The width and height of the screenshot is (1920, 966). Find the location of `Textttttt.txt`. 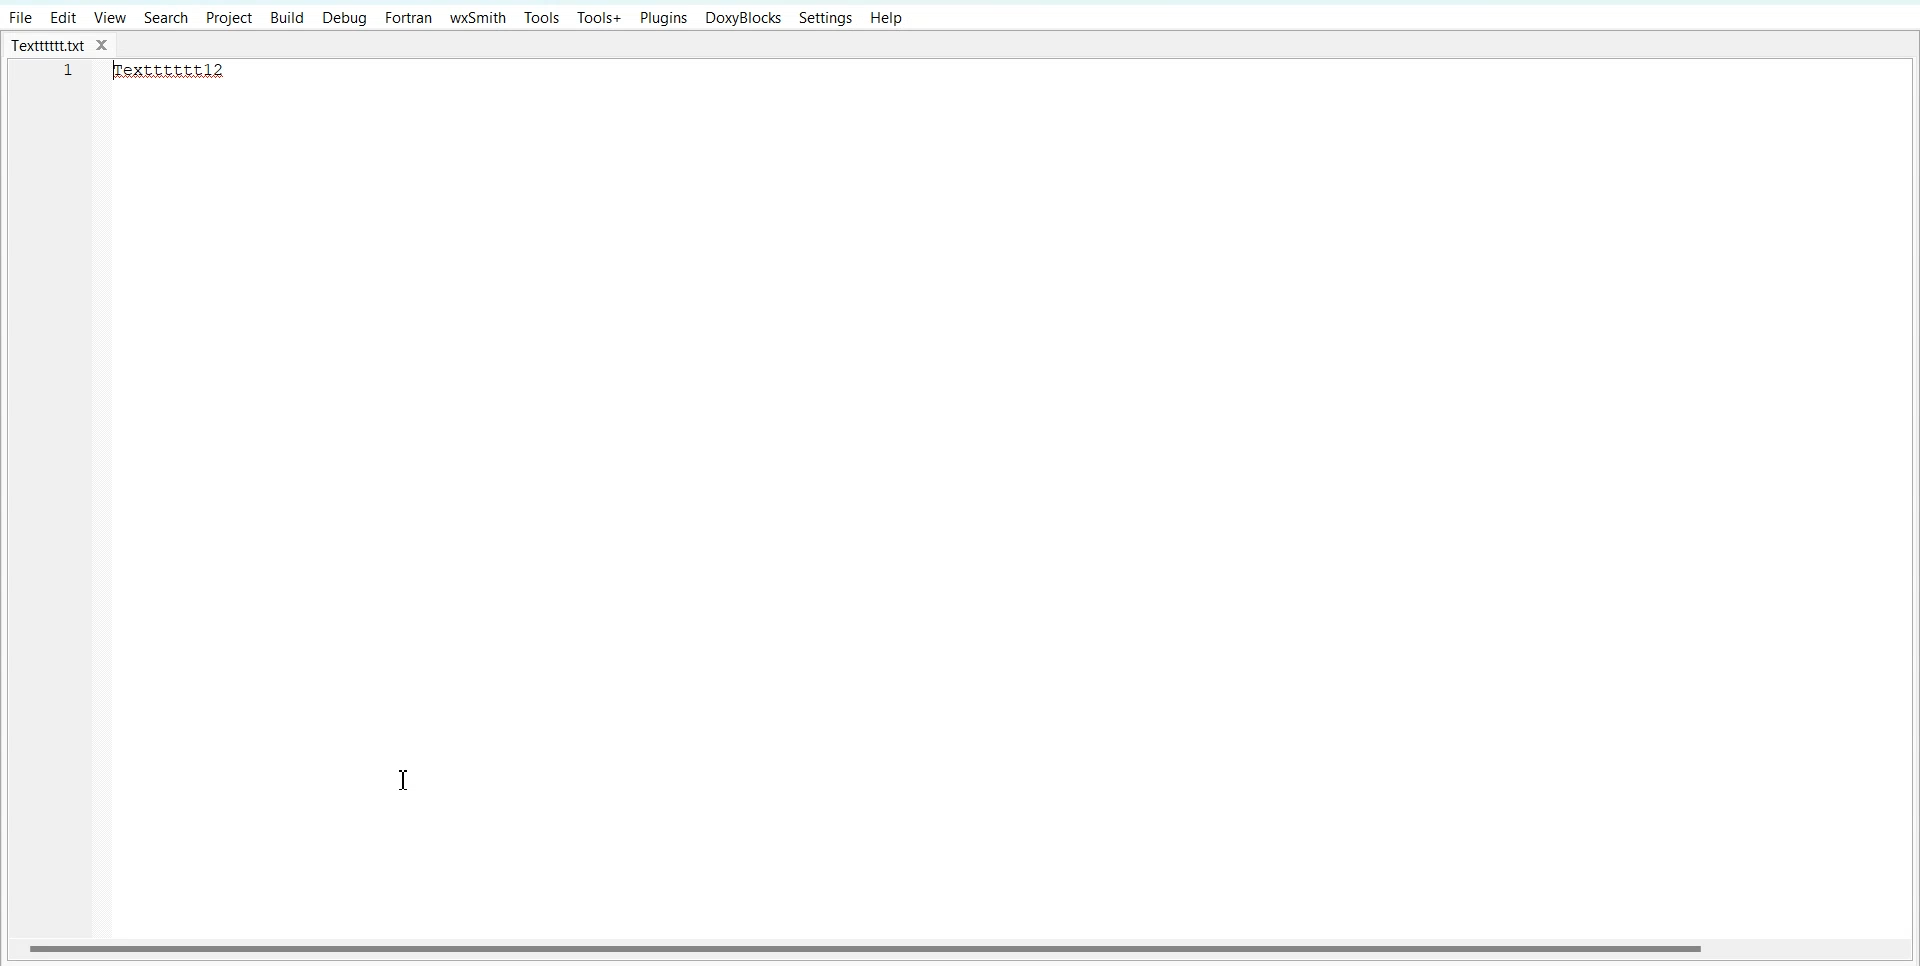

Textttttt.txt is located at coordinates (48, 46).